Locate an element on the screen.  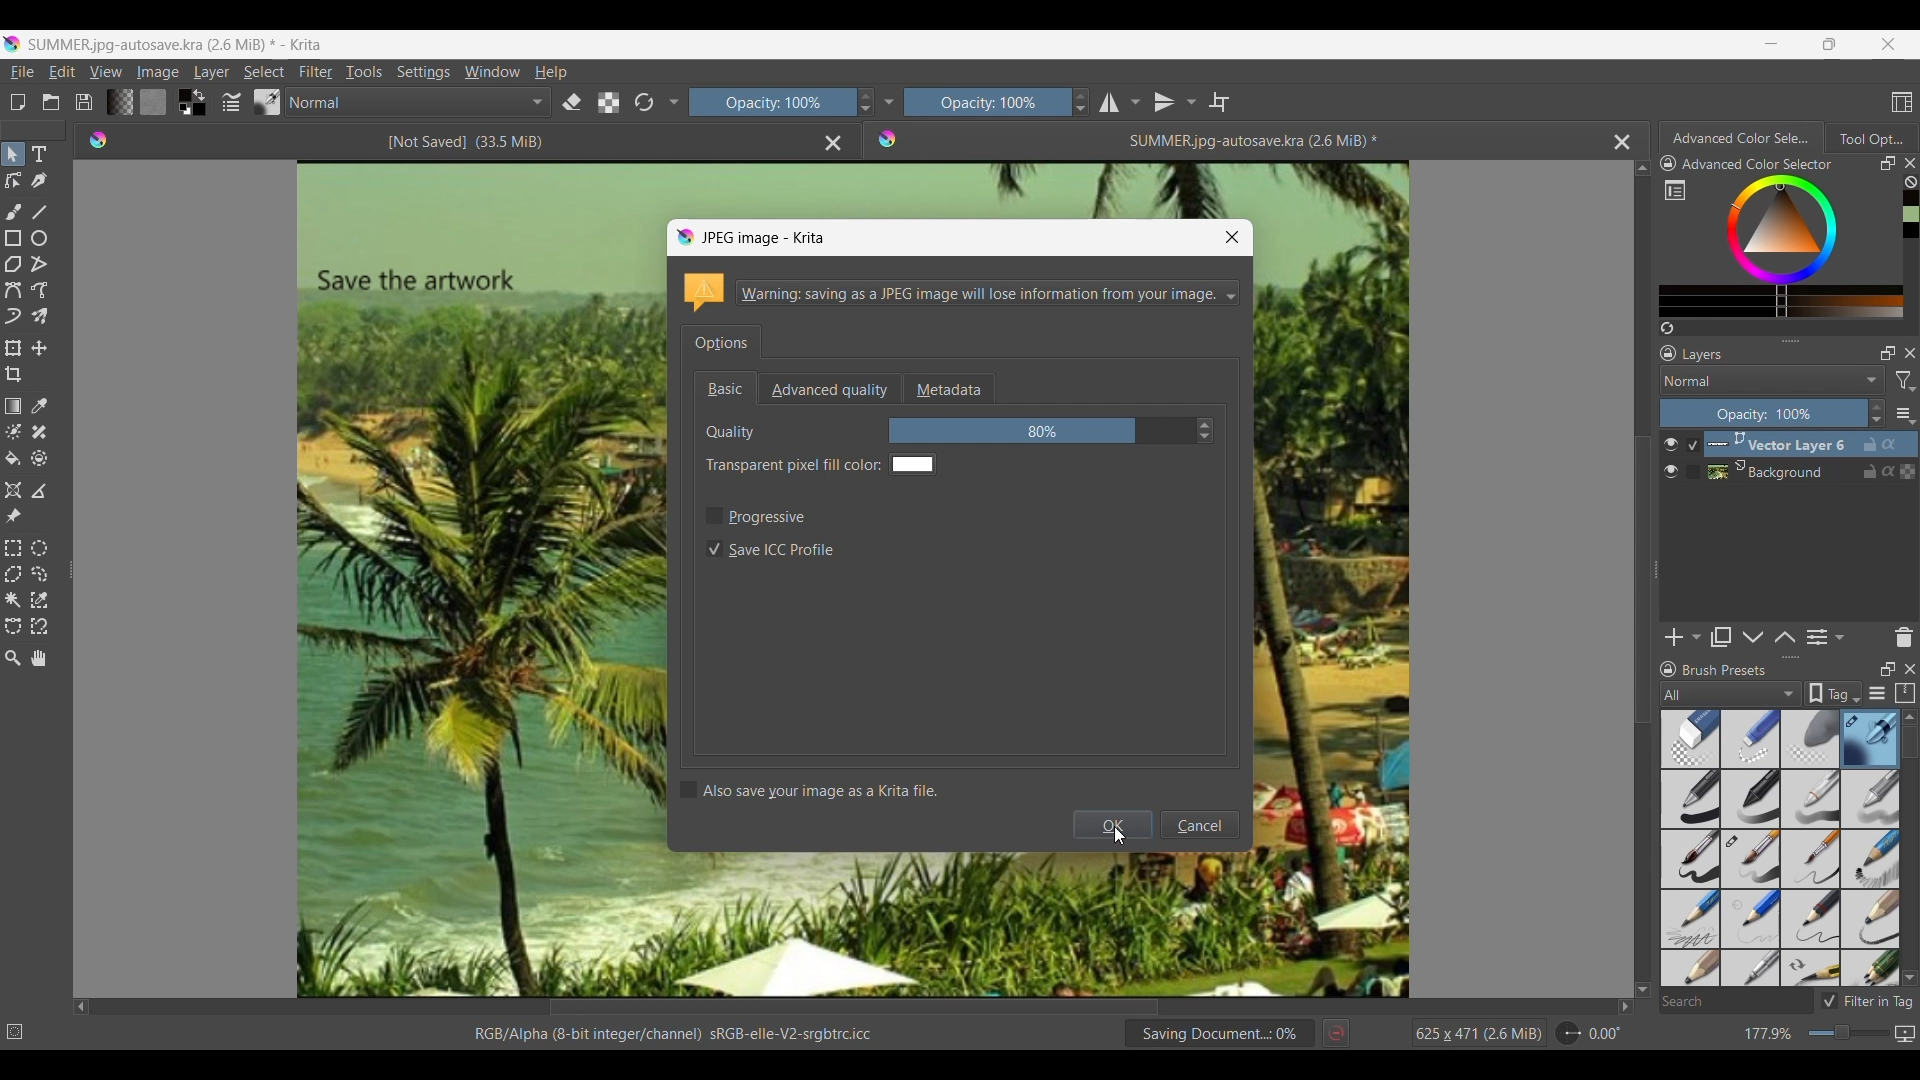
Image/Artwork space is located at coordinates (1444, 582).